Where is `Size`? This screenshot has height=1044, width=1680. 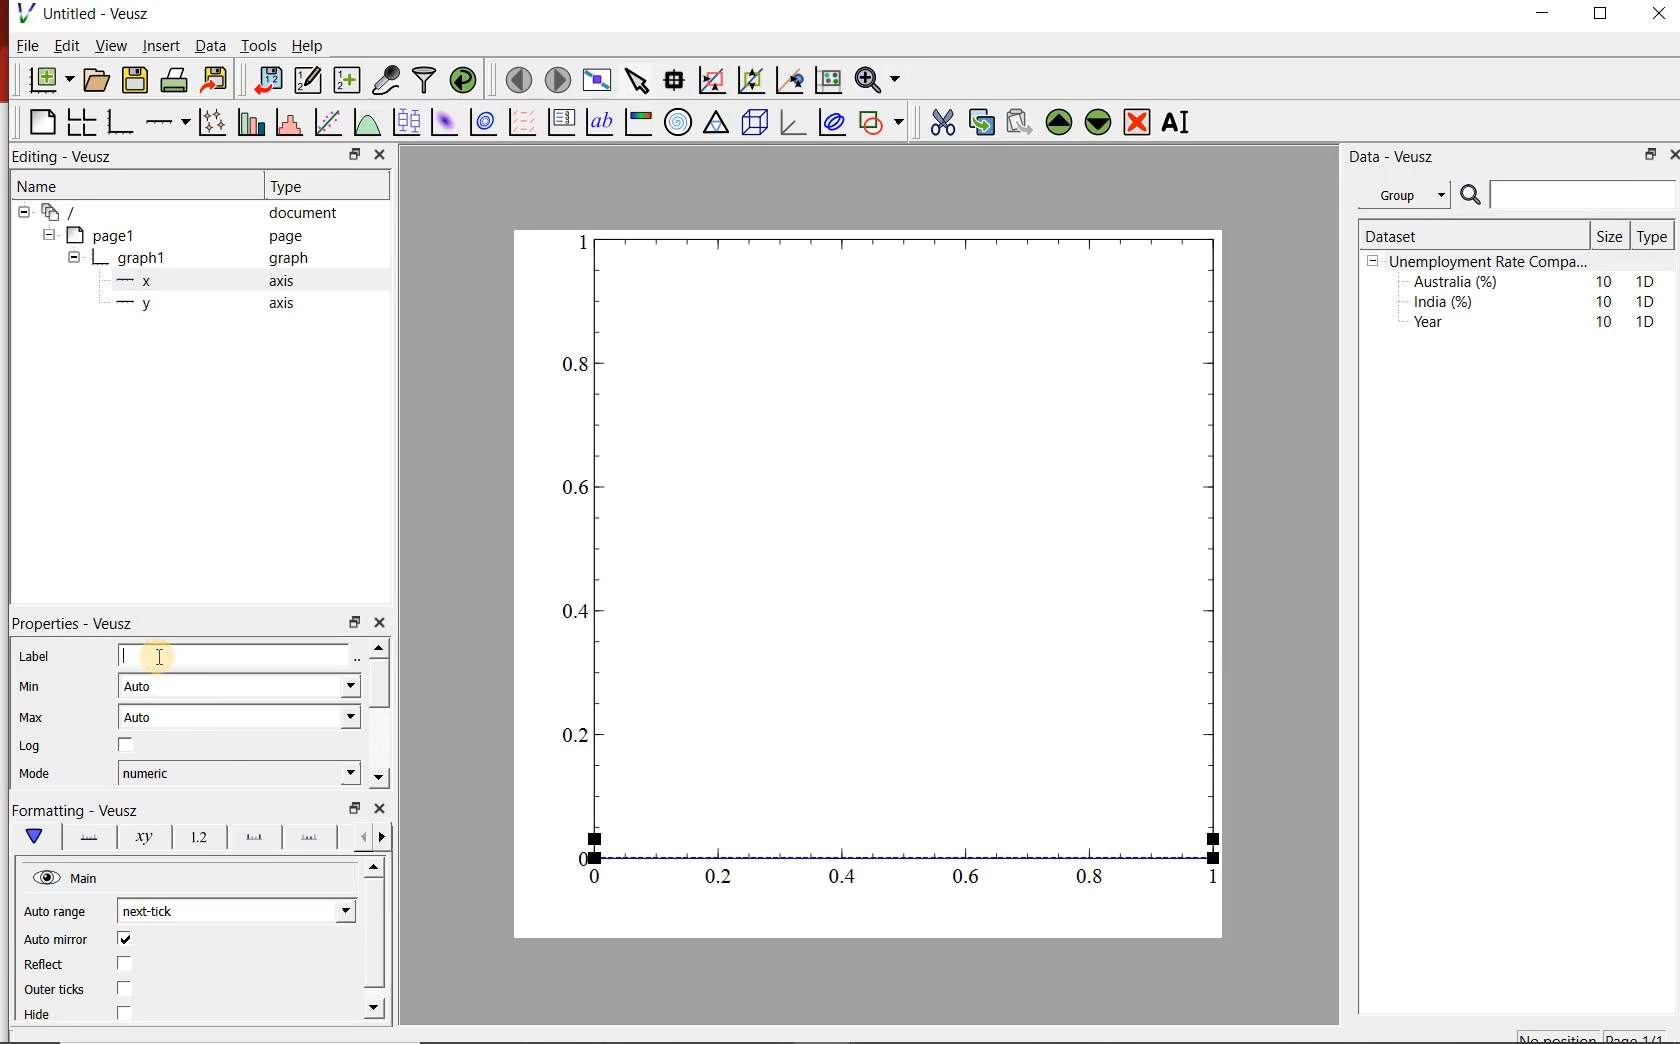
Size is located at coordinates (1612, 236).